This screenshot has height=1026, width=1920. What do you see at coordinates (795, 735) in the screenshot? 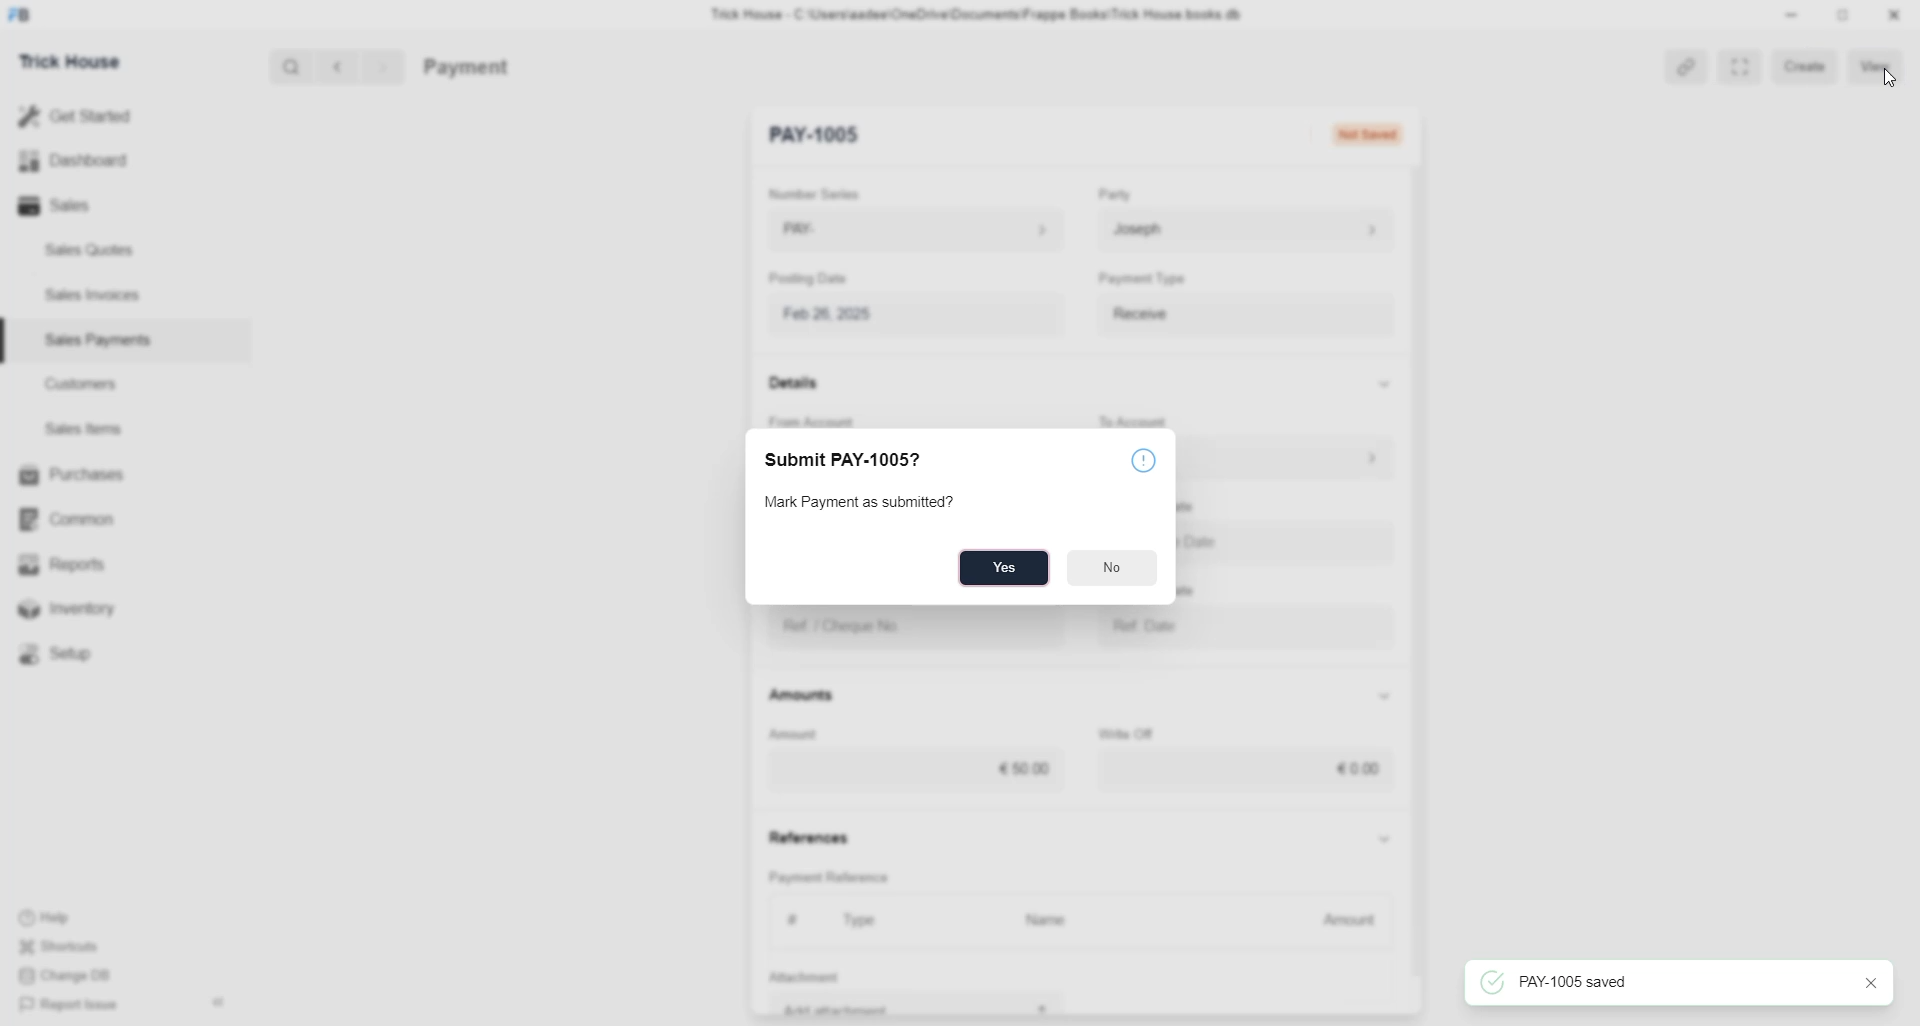
I see `Amount` at bounding box center [795, 735].